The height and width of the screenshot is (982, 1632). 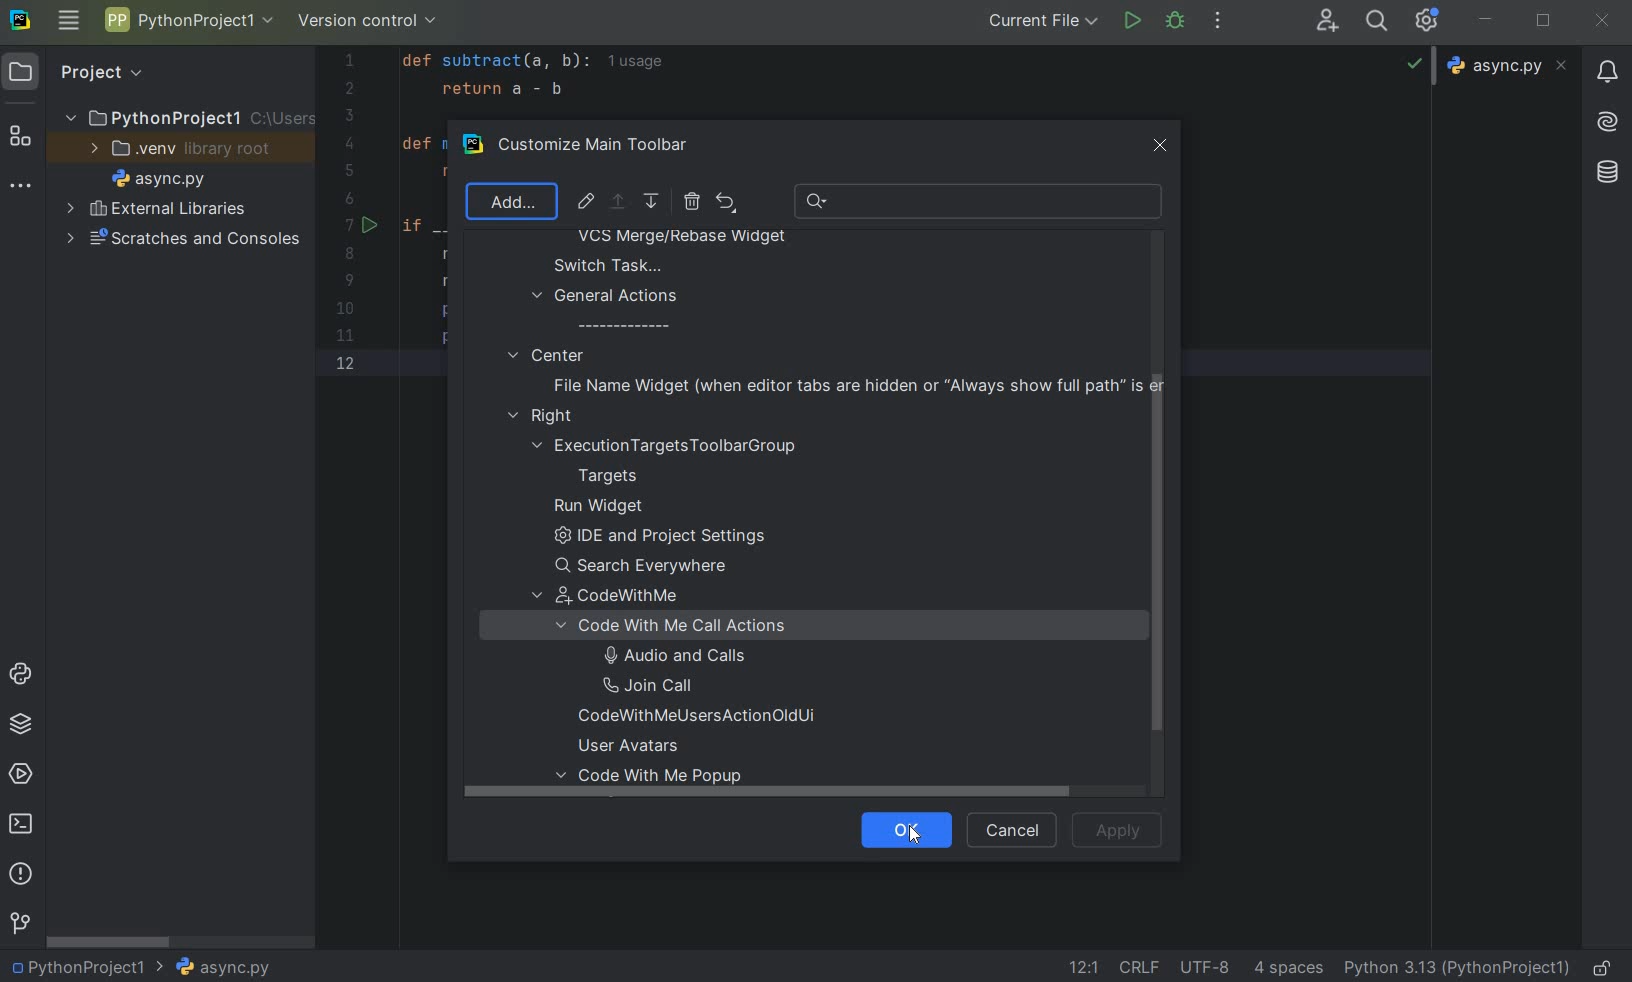 I want to click on GO TO LINE, so click(x=1081, y=967).